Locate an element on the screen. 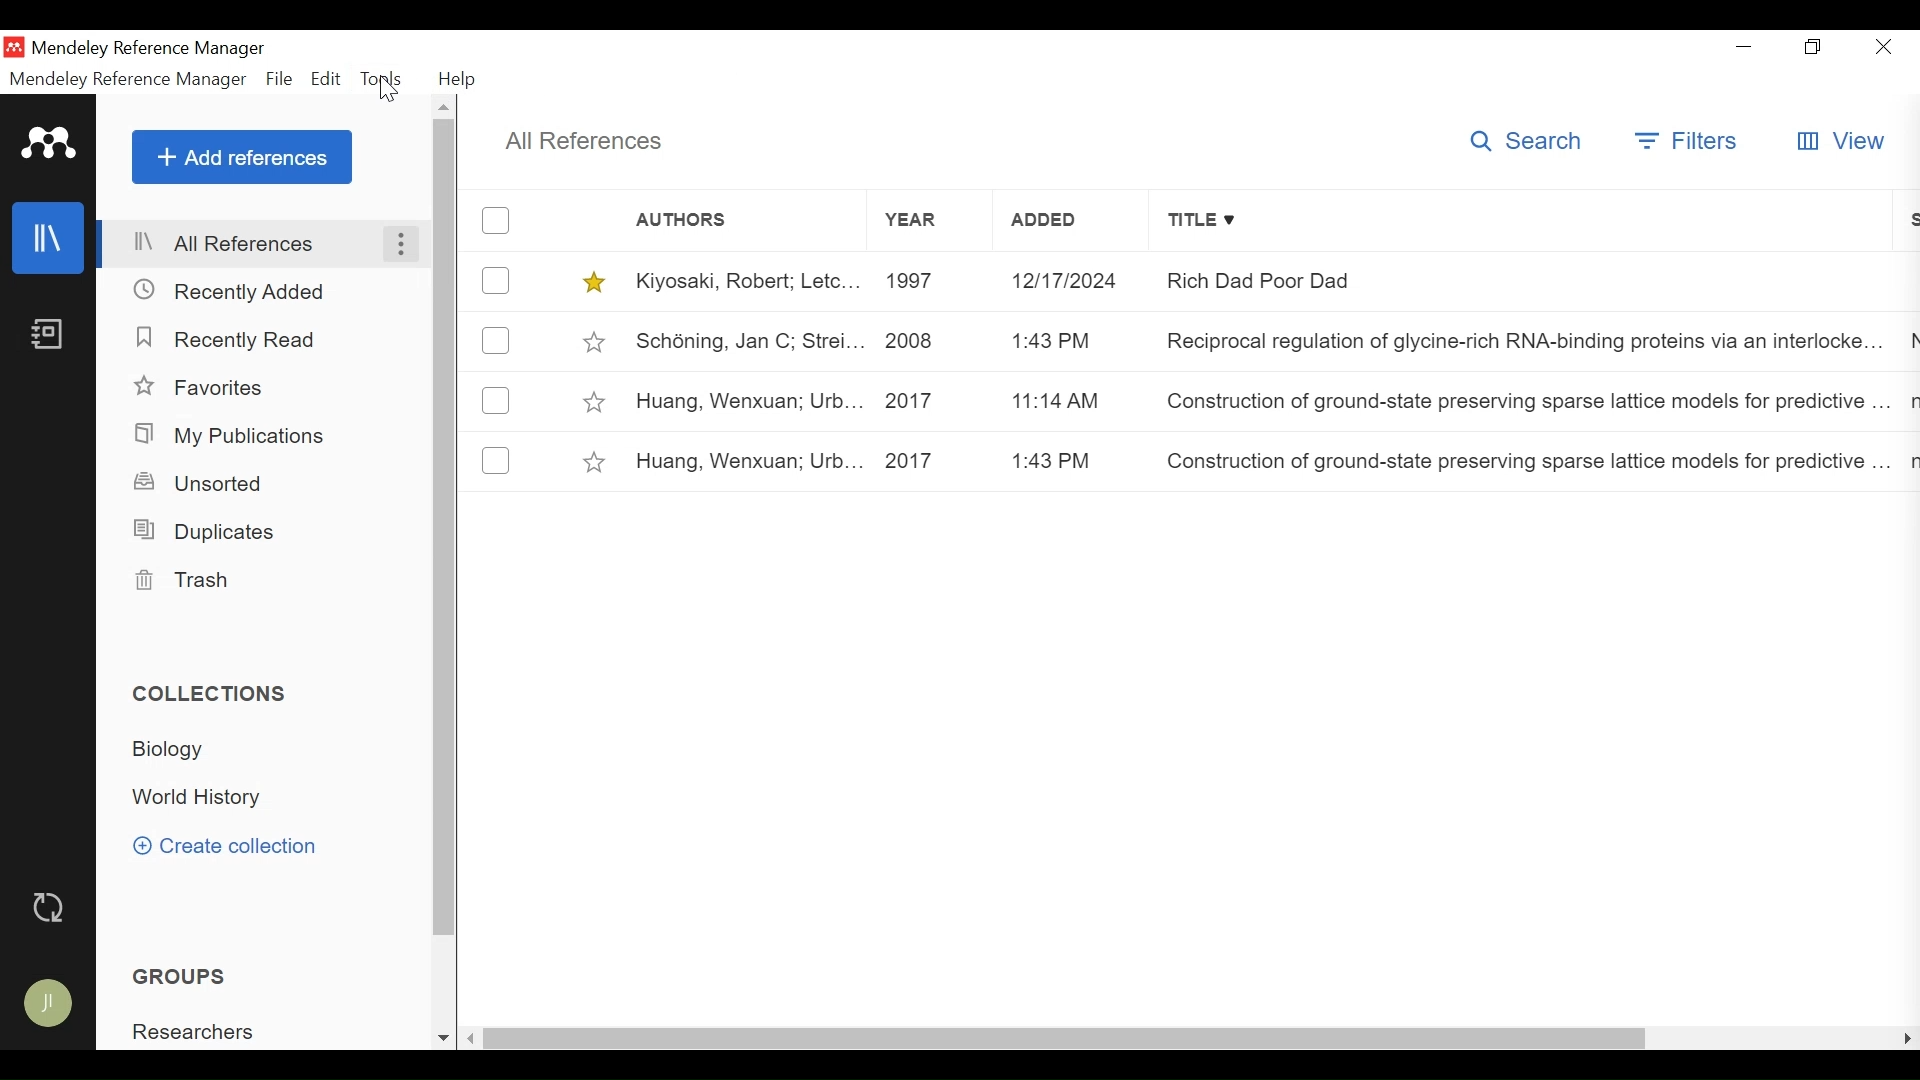 This screenshot has height=1080, width=1920. Collections is located at coordinates (213, 696).